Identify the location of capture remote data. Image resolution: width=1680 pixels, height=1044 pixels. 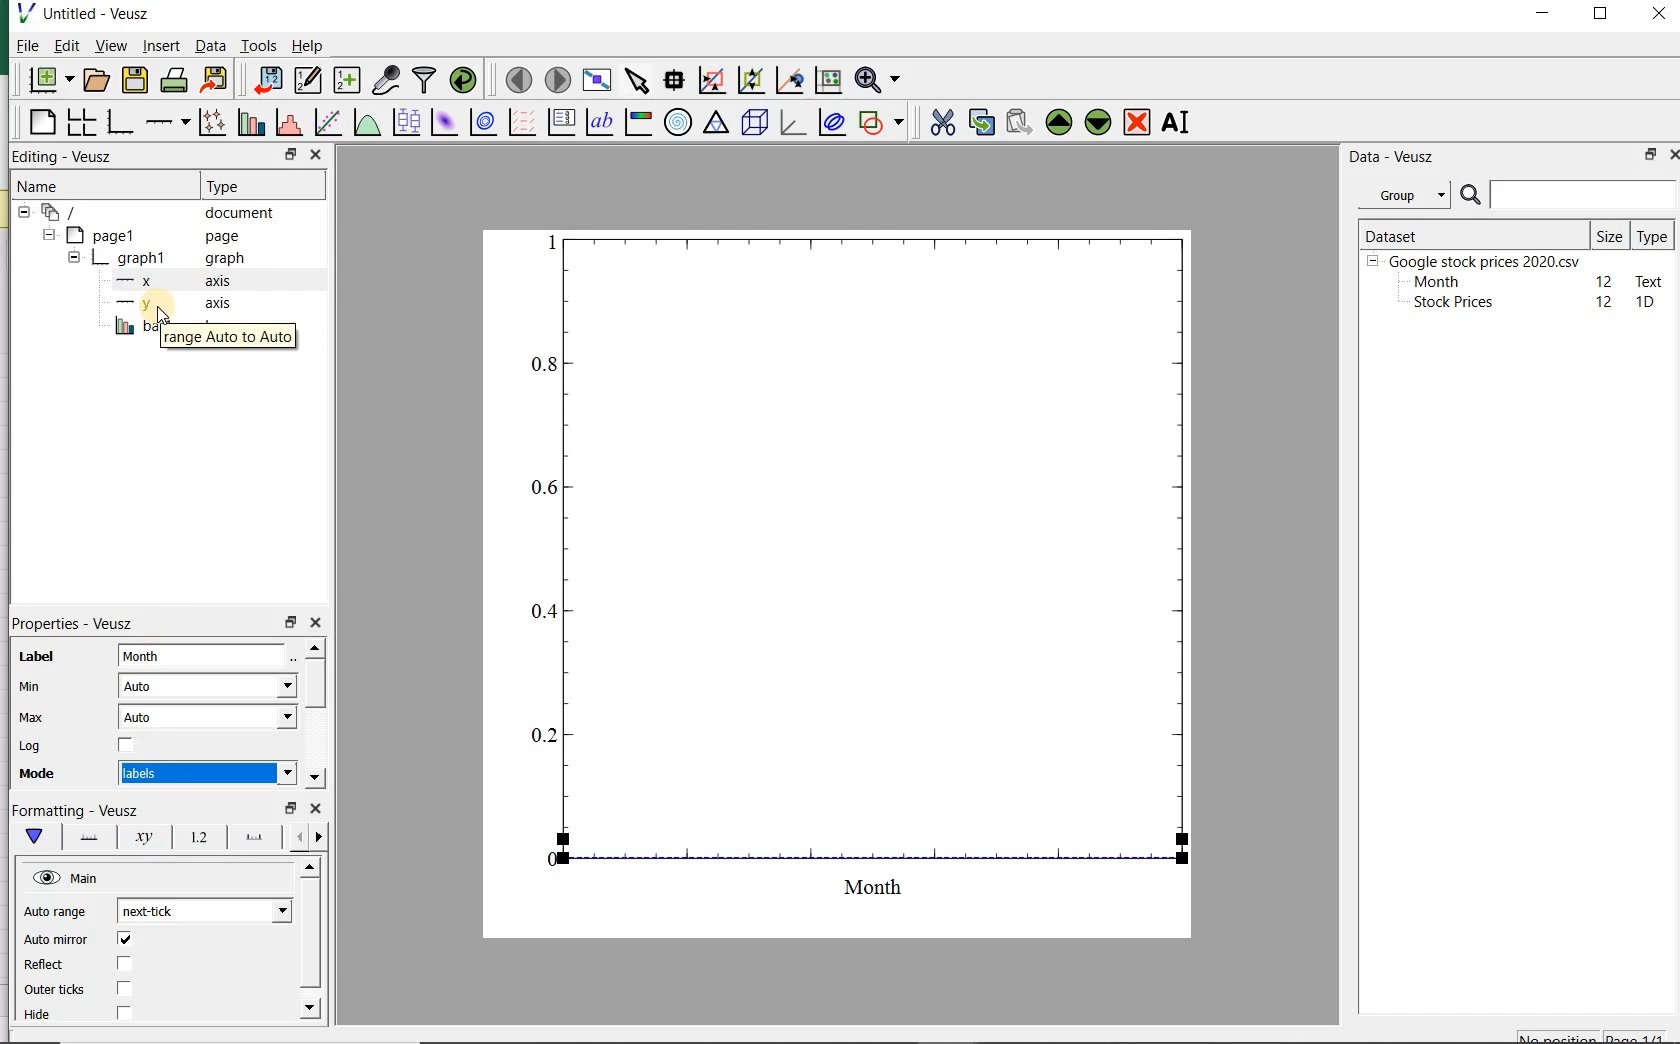
(386, 81).